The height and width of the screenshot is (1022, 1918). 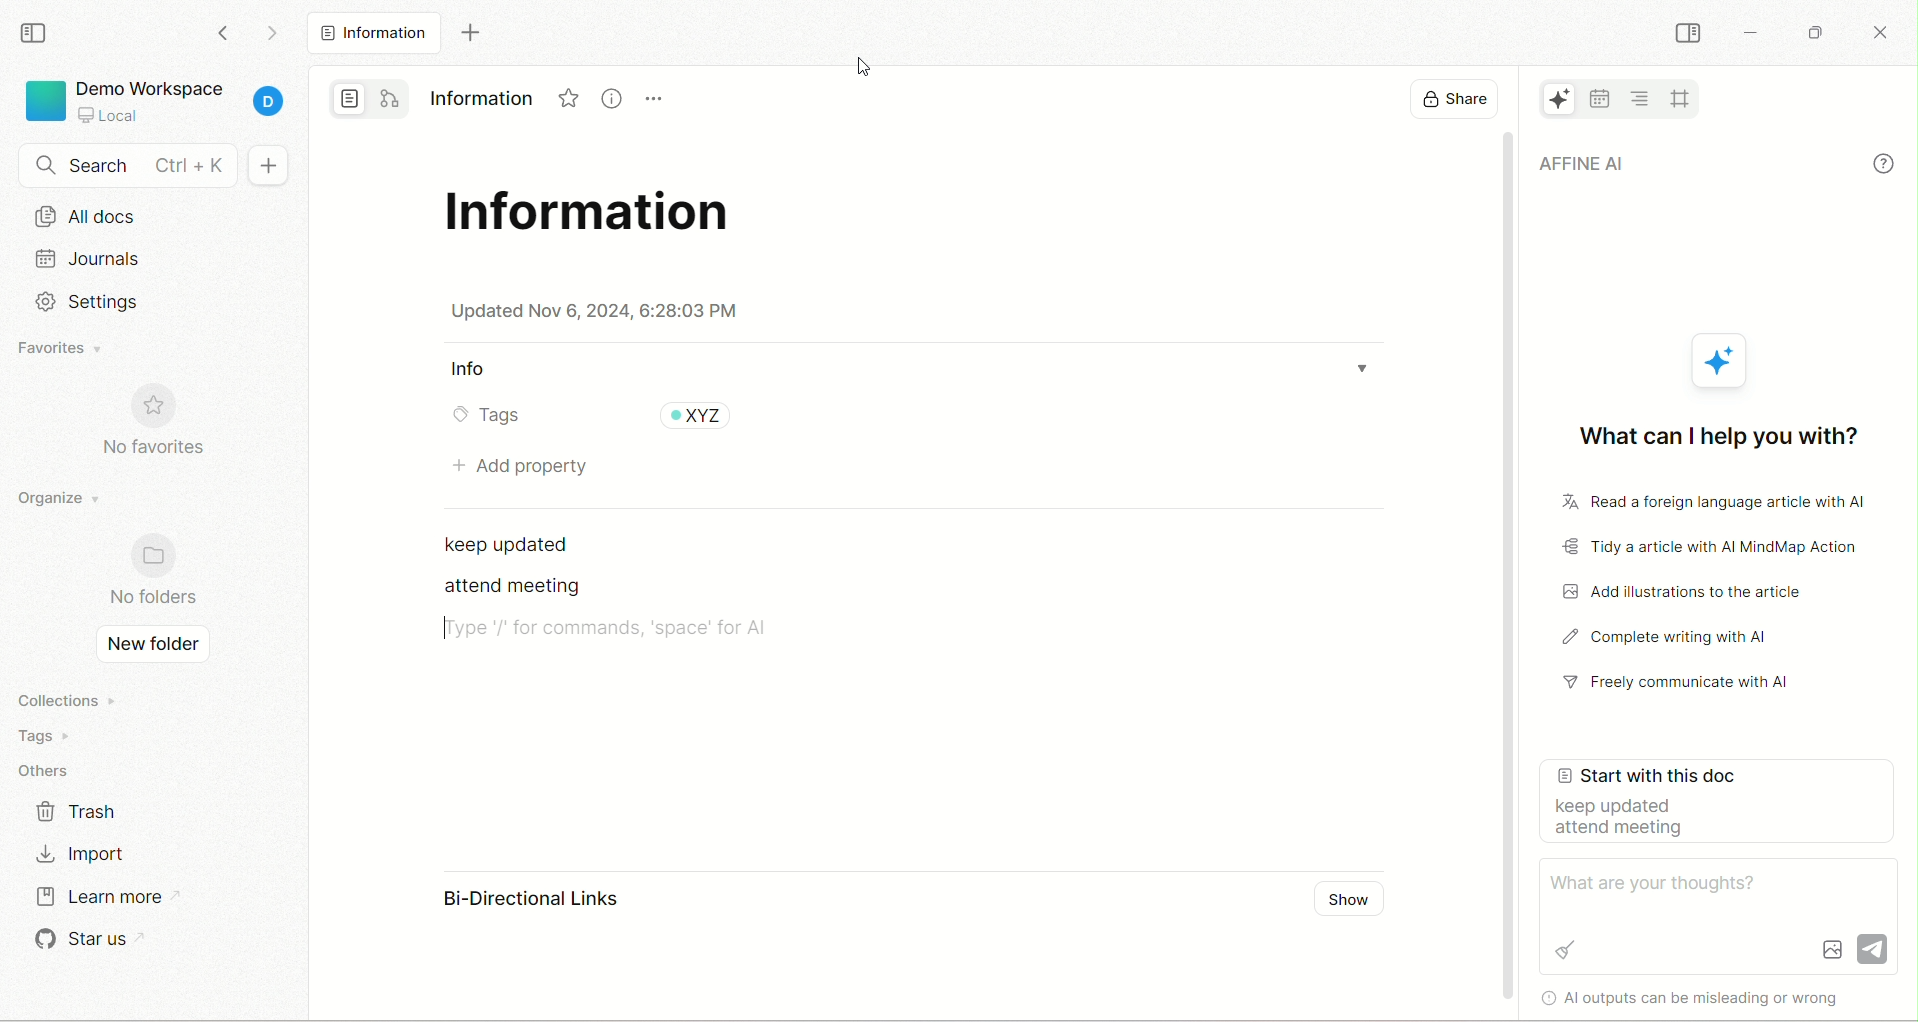 What do you see at coordinates (225, 39) in the screenshot?
I see `go back` at bounding box center [225, 39].